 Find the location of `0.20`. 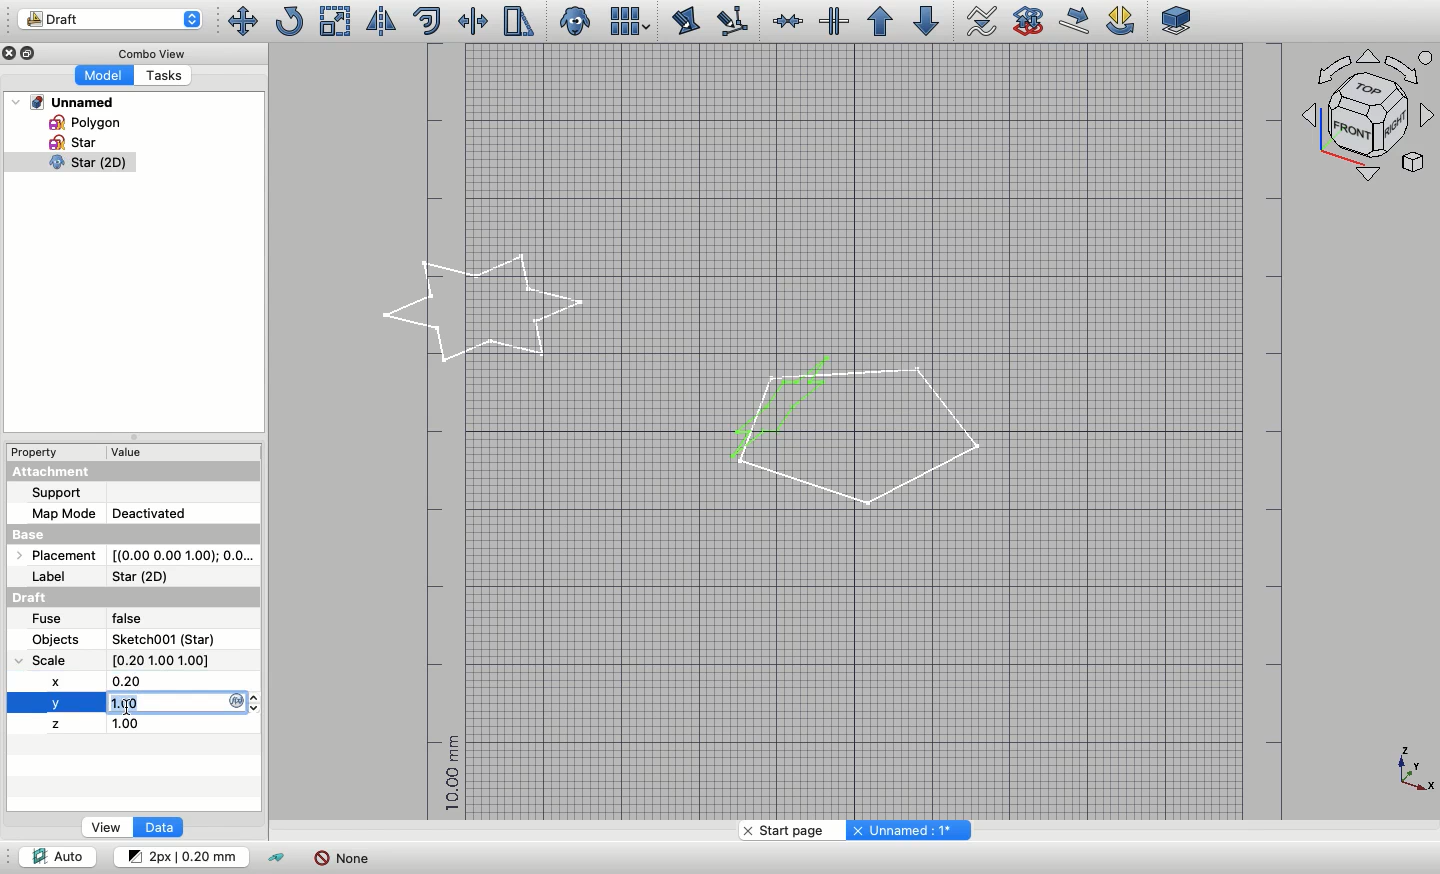

0.20 is located at coordinates (156, 679).